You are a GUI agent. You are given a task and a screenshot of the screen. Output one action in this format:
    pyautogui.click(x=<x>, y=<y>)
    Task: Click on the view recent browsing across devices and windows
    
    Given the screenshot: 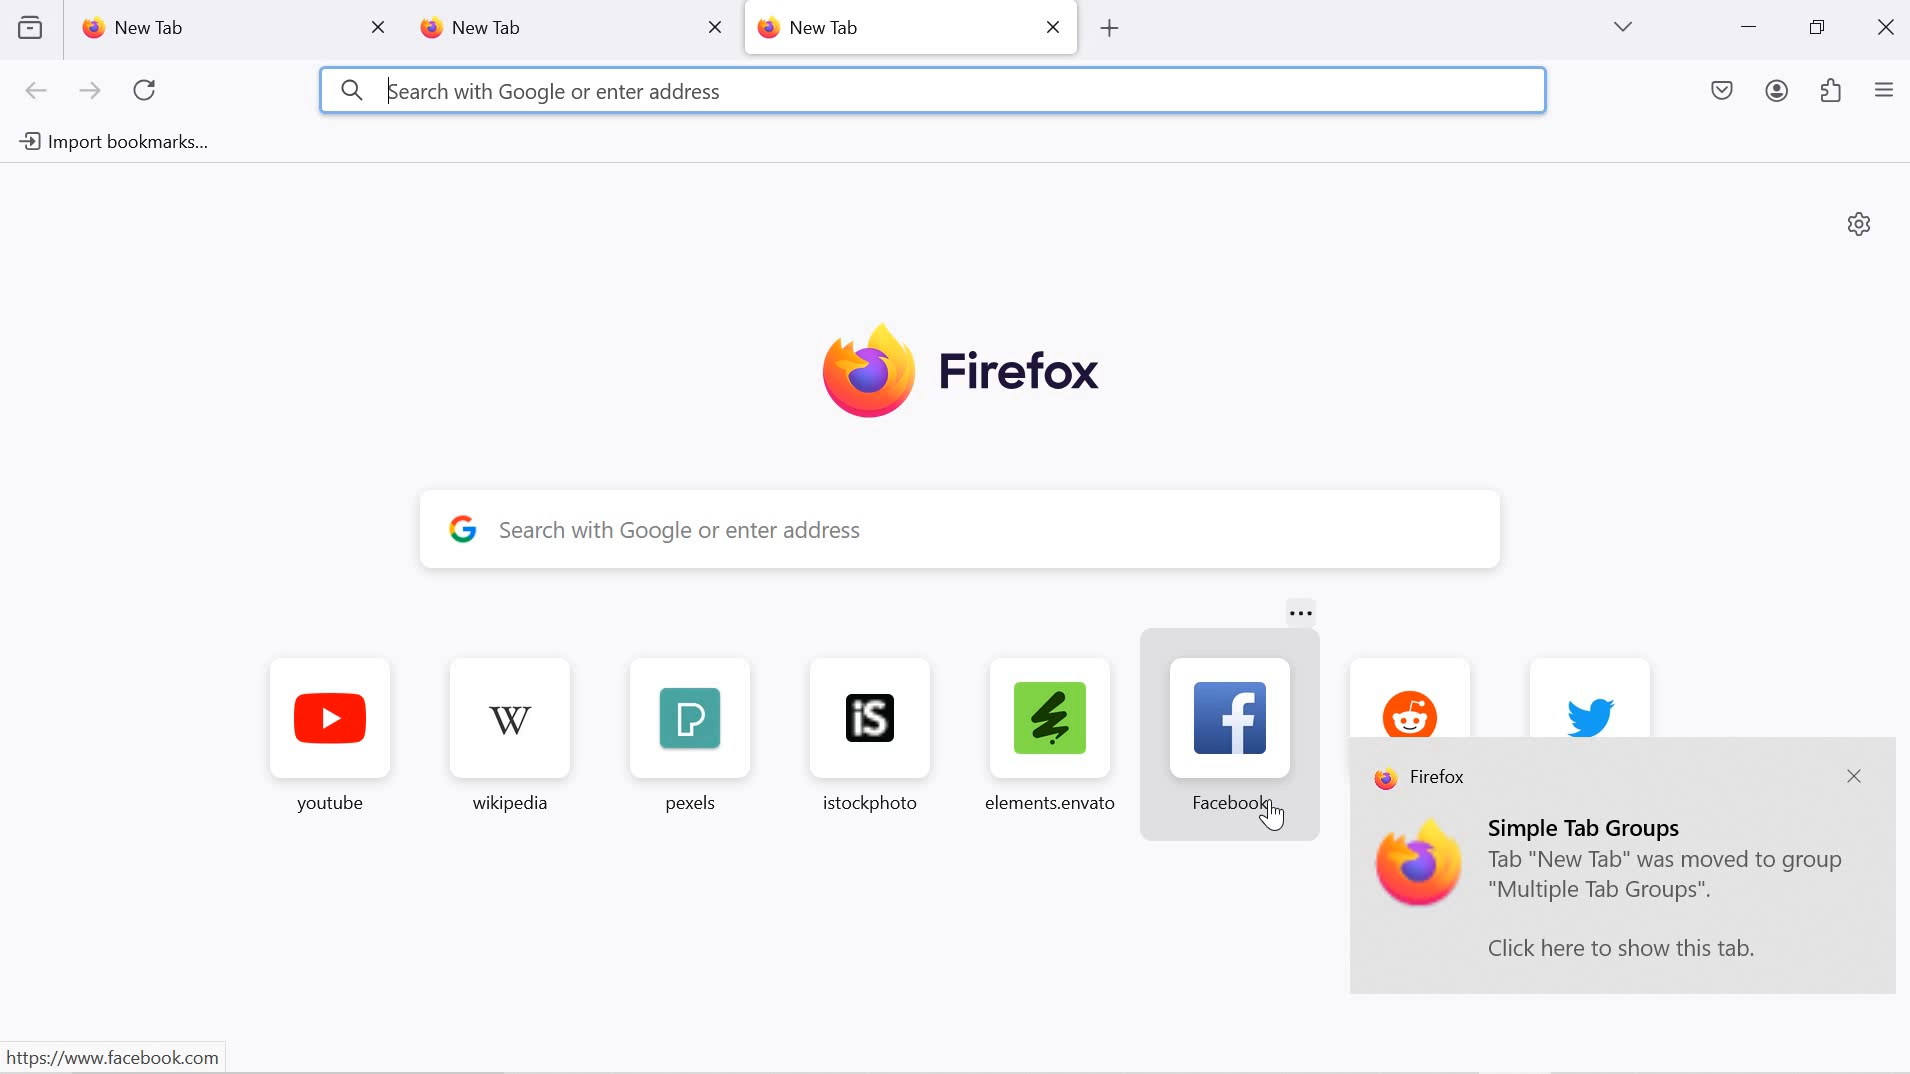 What is the action you would take?
    pyautogui.click(x=29, y=27)
    